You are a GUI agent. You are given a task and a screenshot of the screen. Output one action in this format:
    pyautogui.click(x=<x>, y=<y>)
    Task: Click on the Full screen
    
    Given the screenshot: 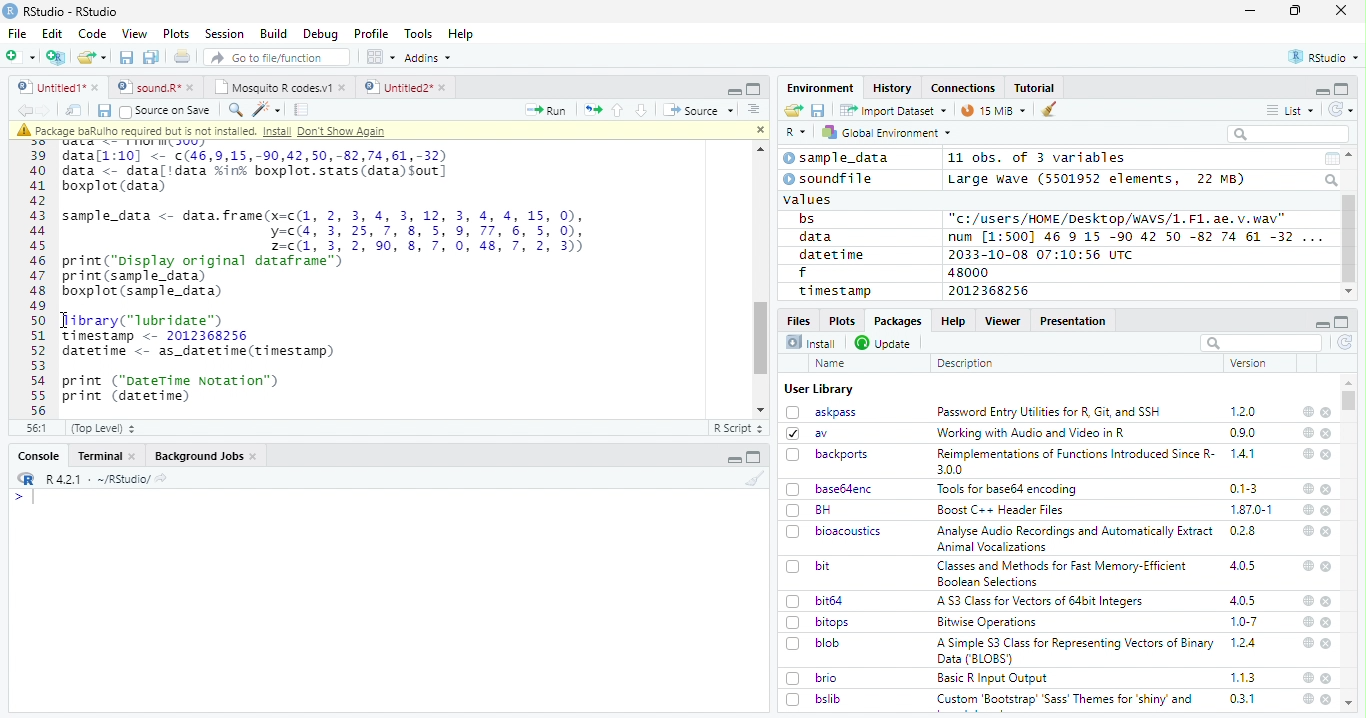 What is the action you would take?
    pyautogui.click(x=754, y=457)
    